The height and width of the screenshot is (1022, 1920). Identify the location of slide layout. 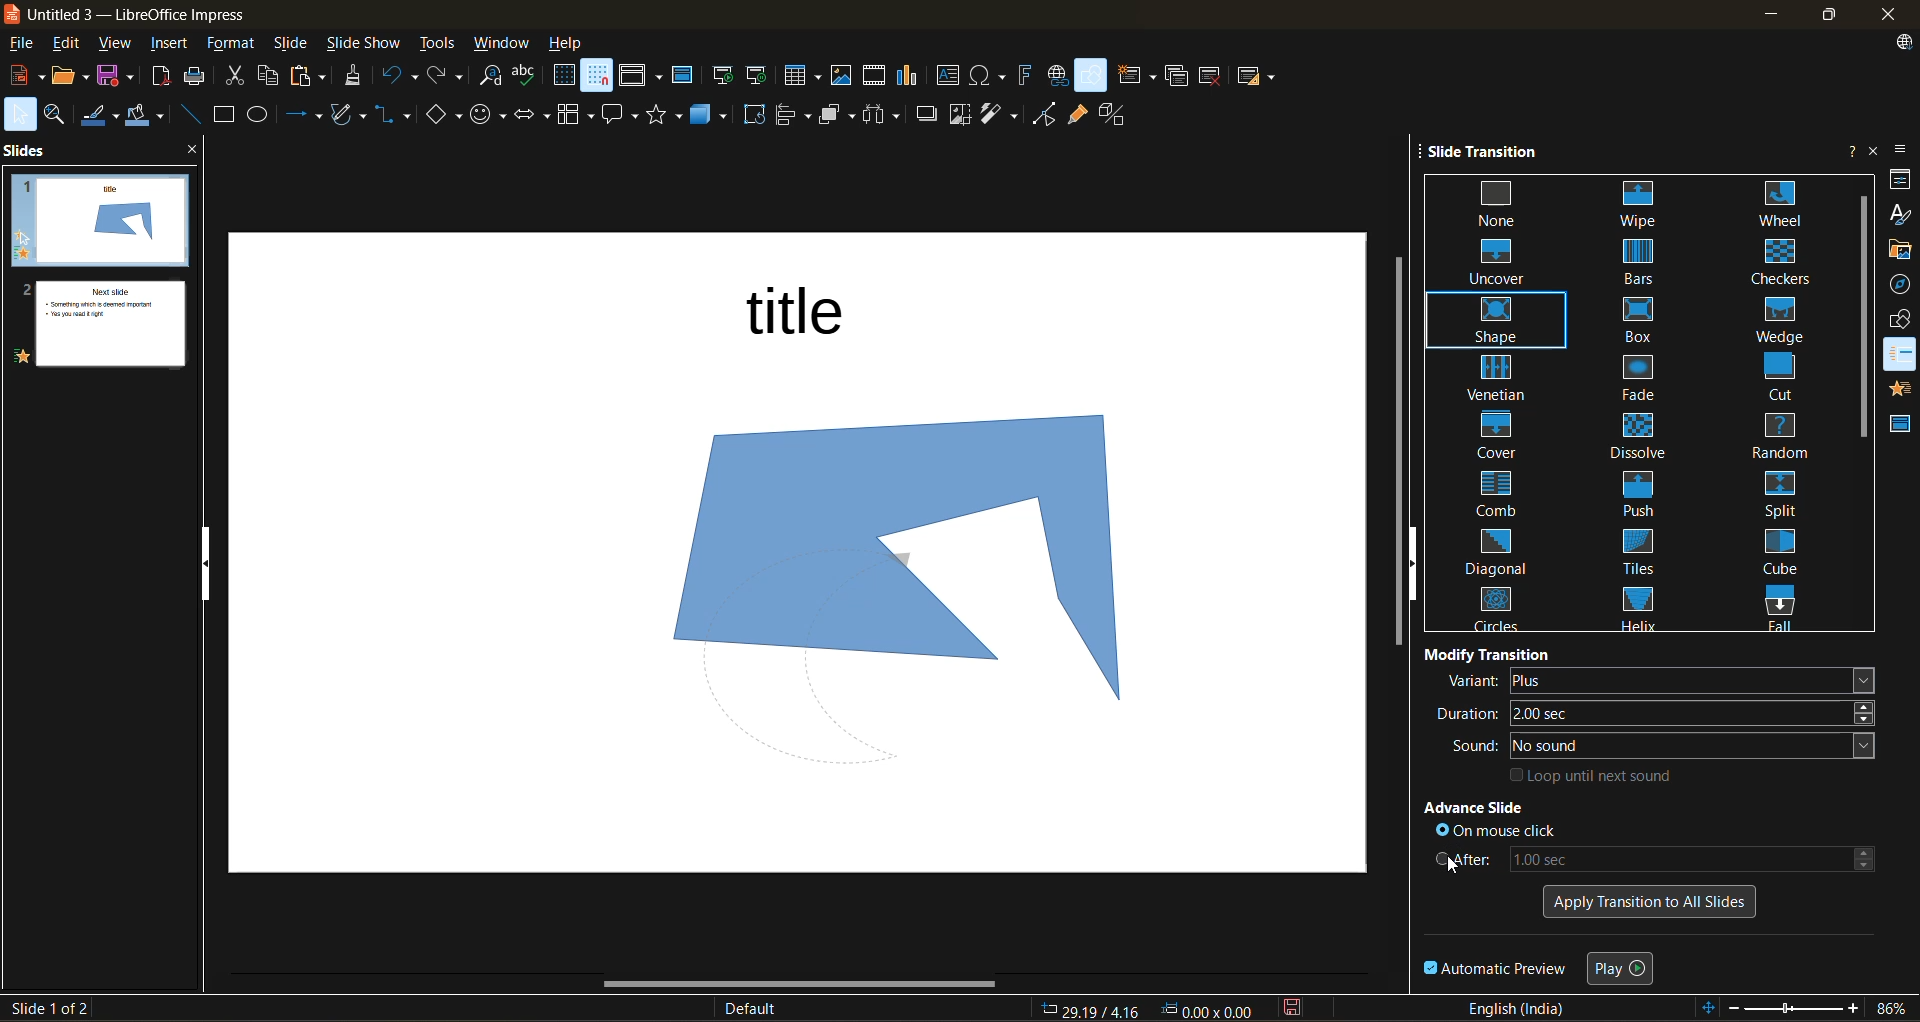
(1261, 80).